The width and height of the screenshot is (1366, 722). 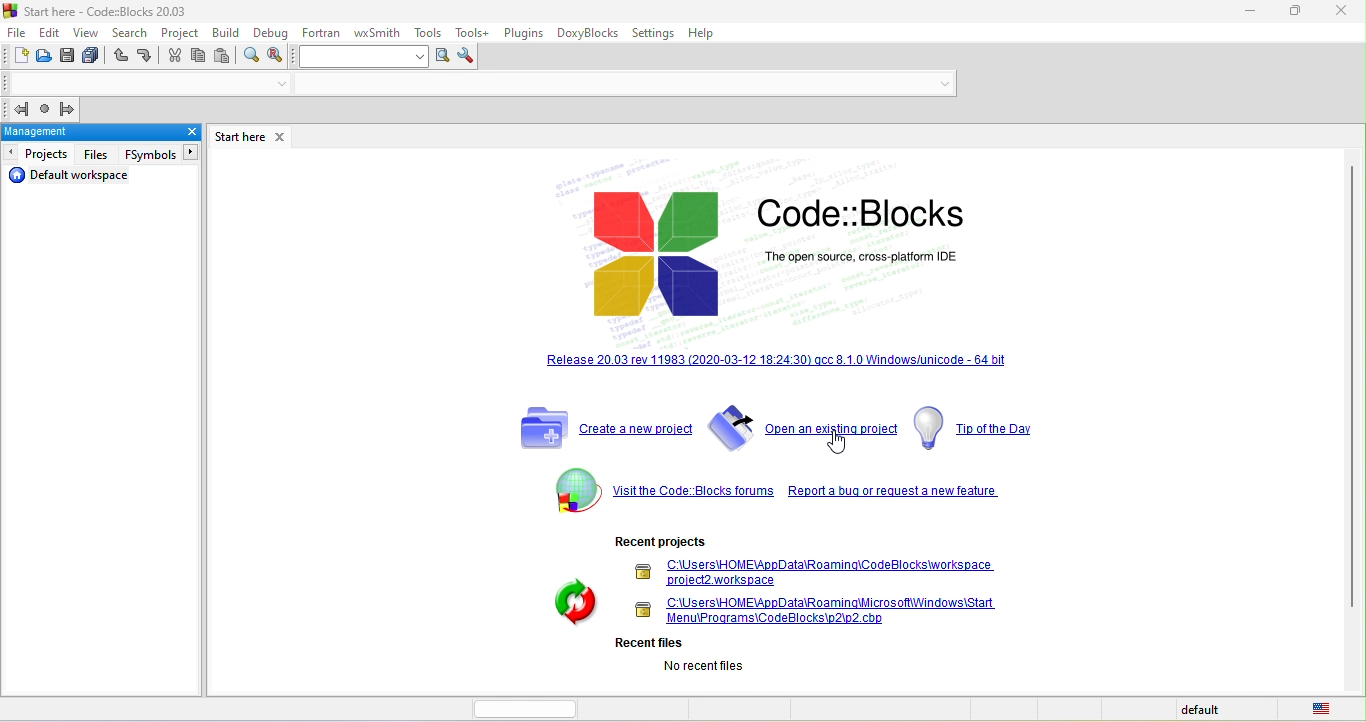 What do you see at coordinates (199, 58) in the screenshot?
I see `copy` at bounding box center [199, 58].